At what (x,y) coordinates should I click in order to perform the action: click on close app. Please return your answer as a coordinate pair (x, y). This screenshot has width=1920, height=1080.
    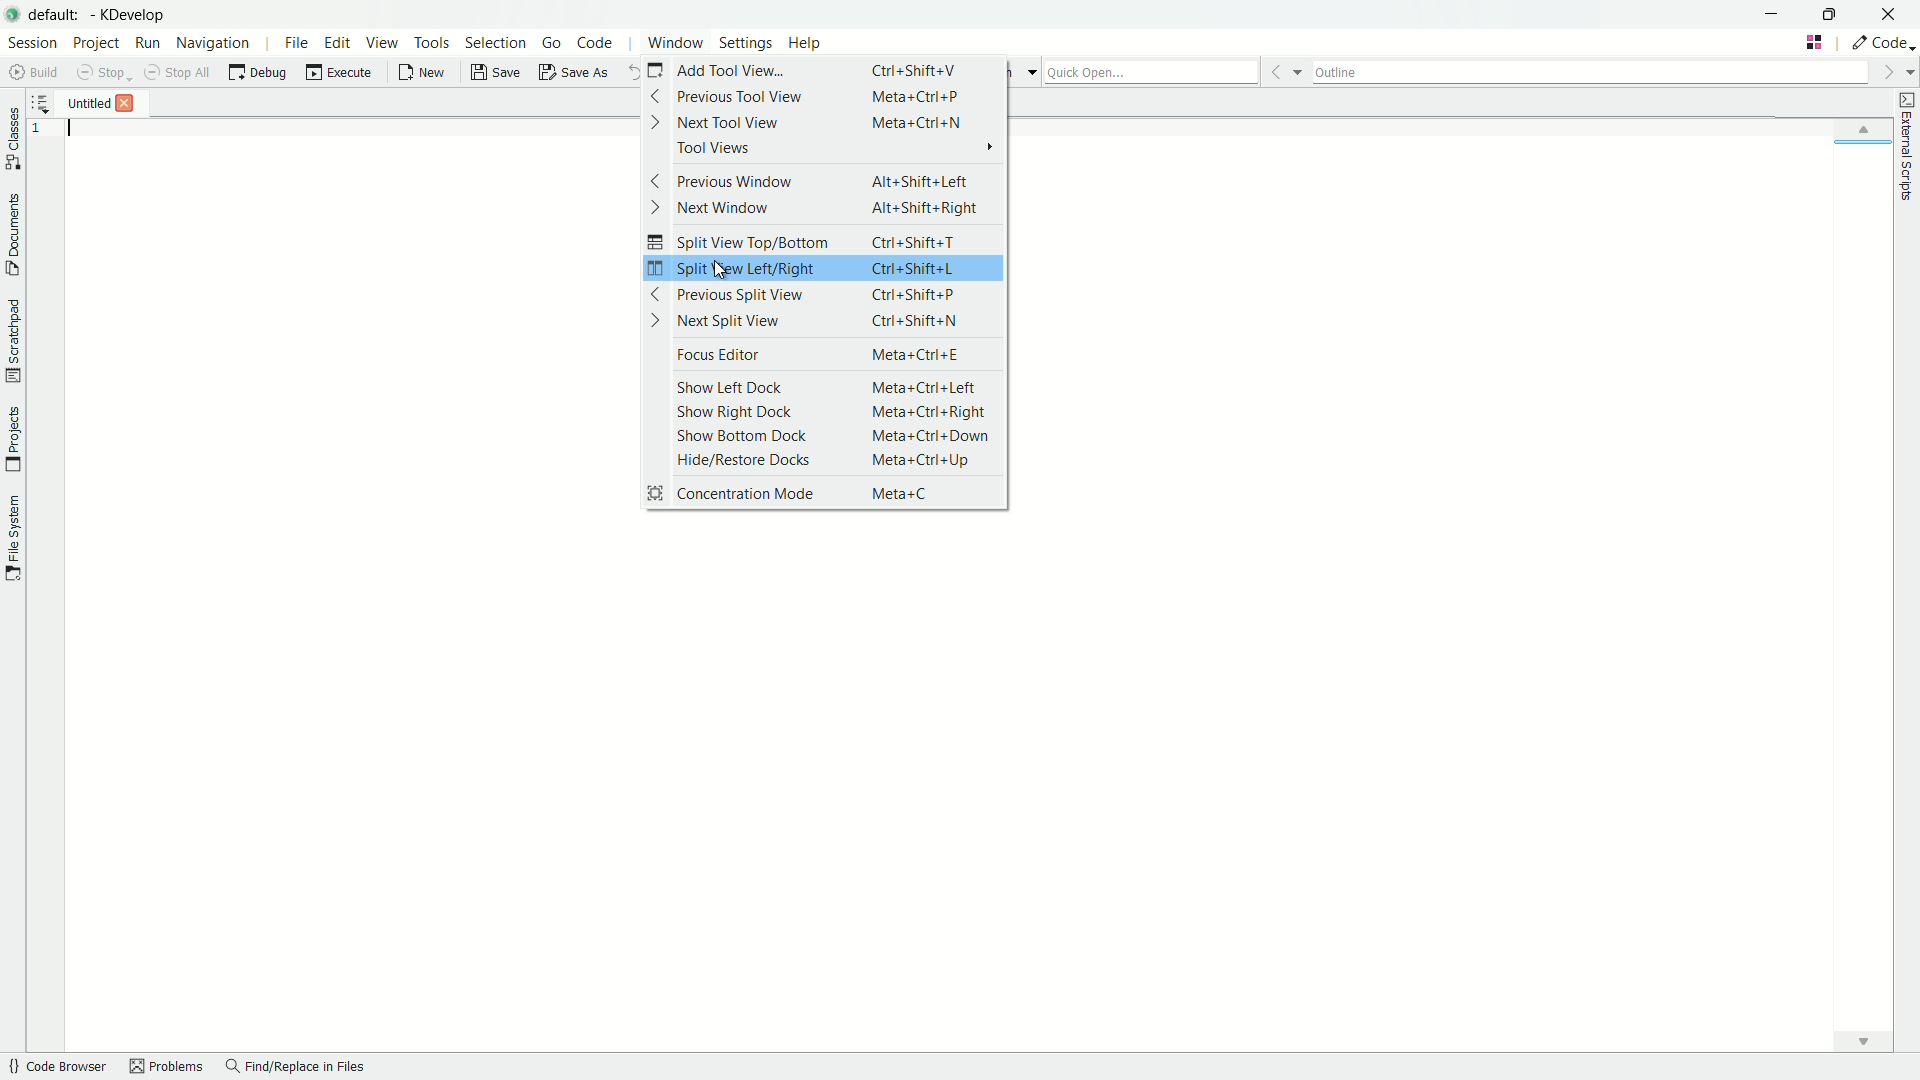
    Looking at the image, I should click on (1894, 14).